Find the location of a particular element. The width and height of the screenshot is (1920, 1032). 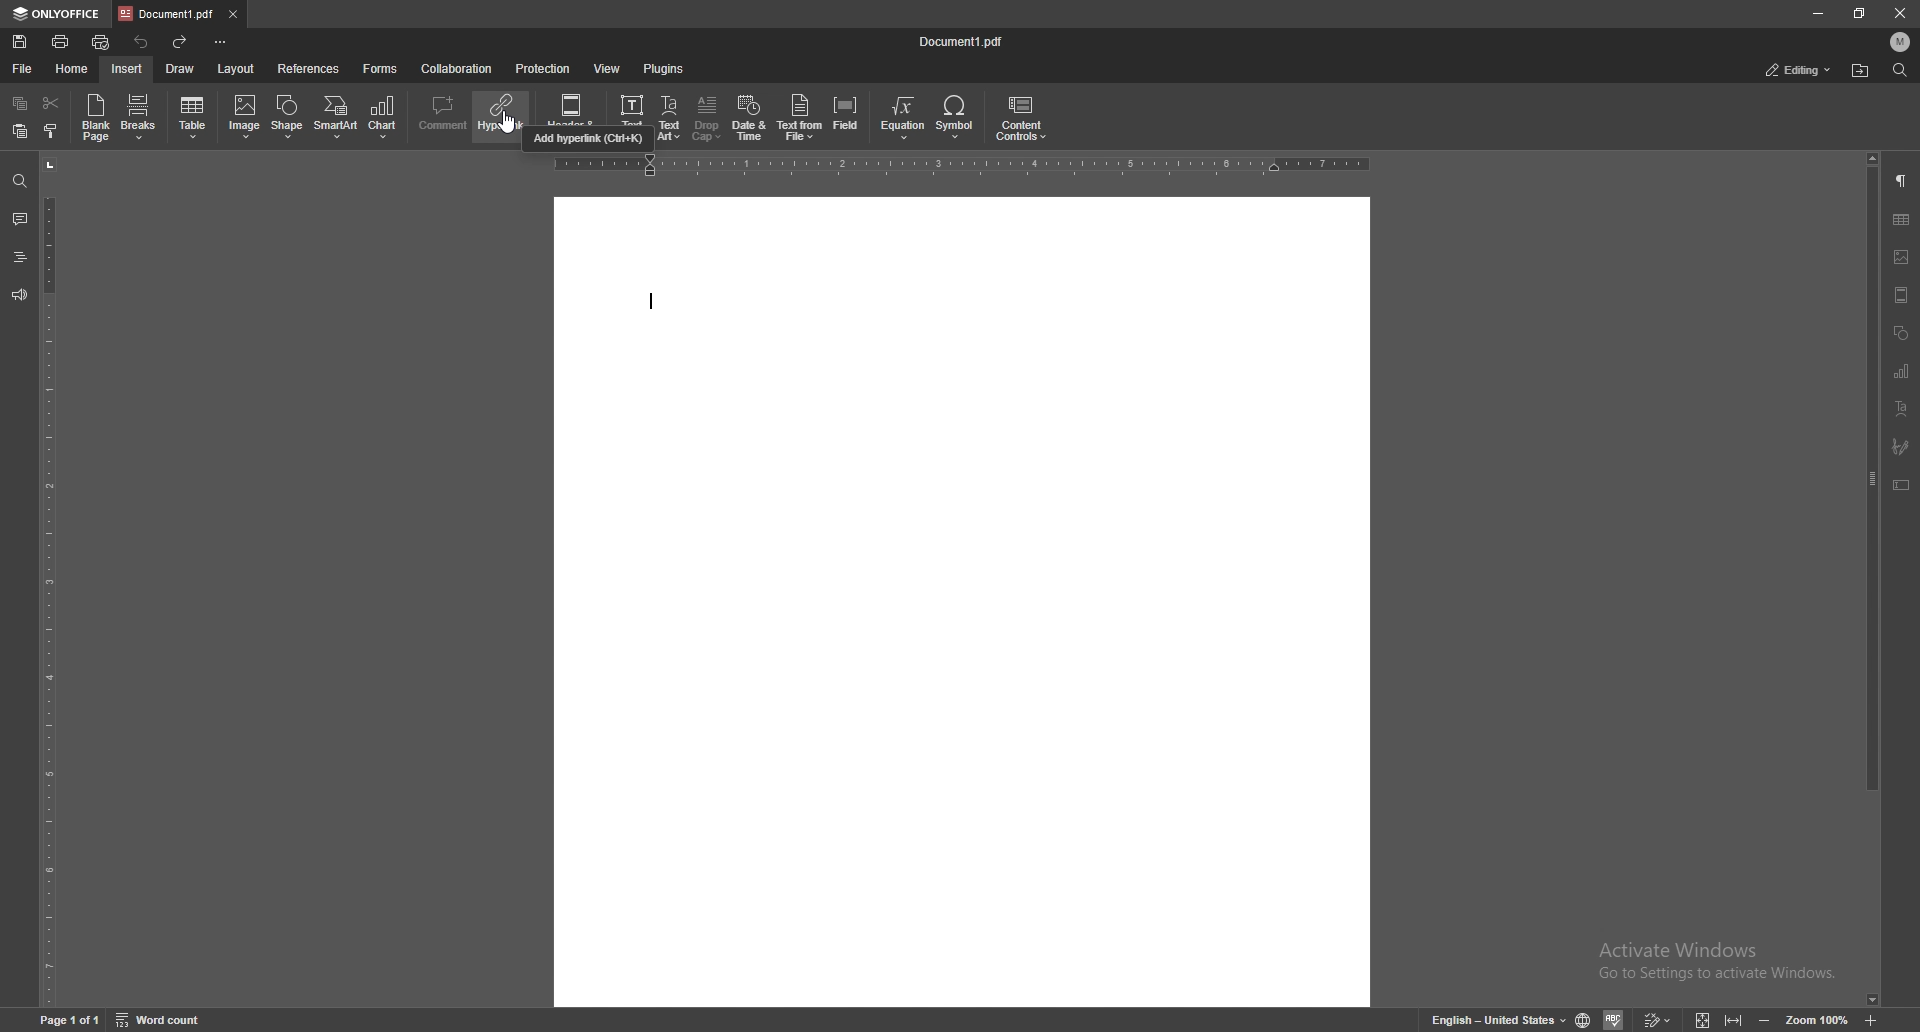

spell check is located at coordinates (1616, 1019).